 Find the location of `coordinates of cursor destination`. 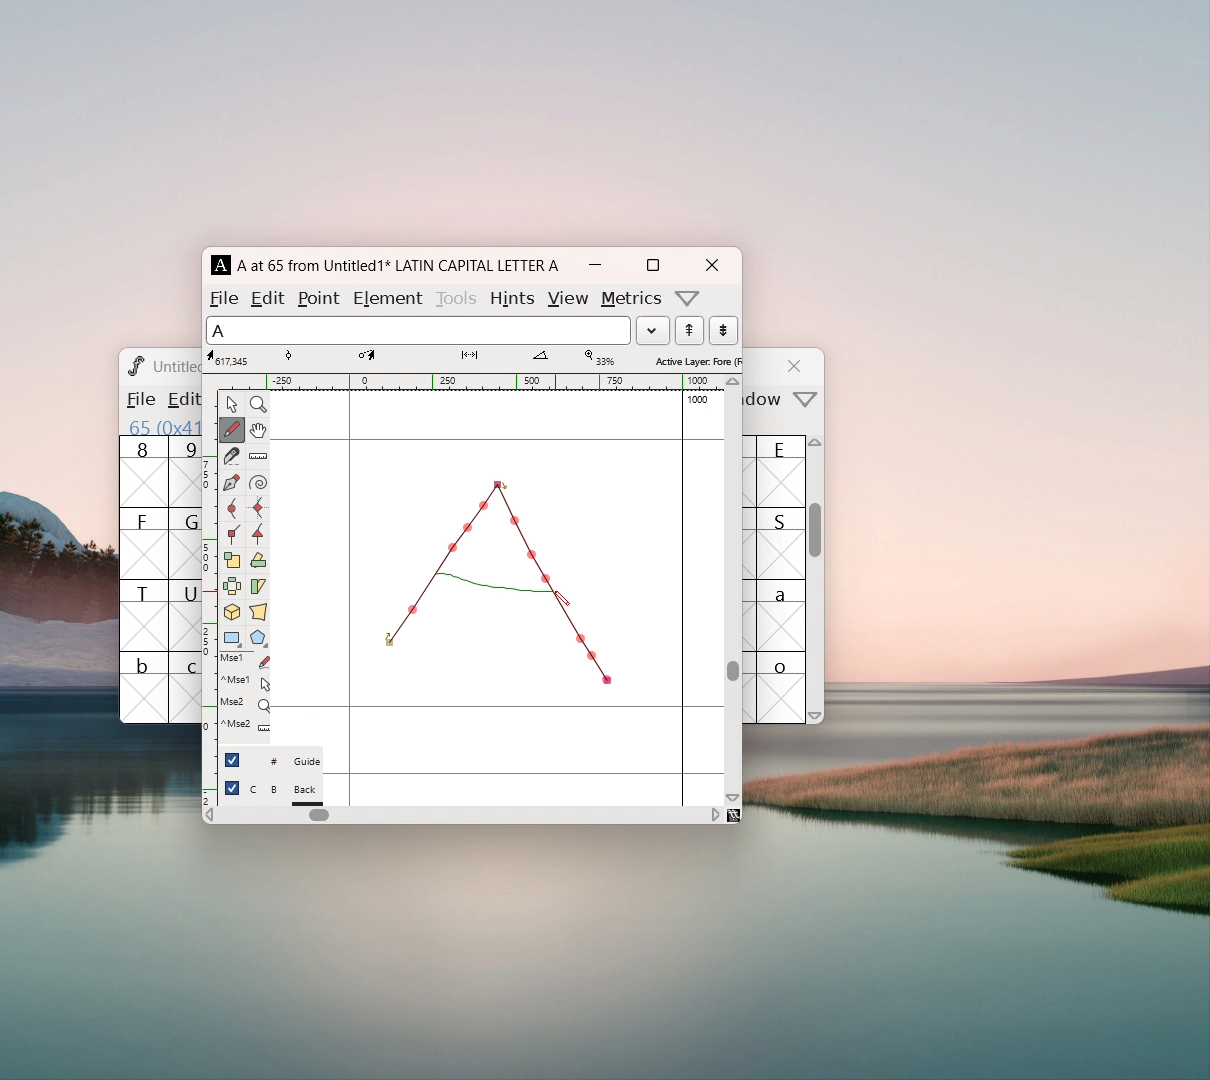

coordinates of cursor destination is located at coordinates (386, 358).